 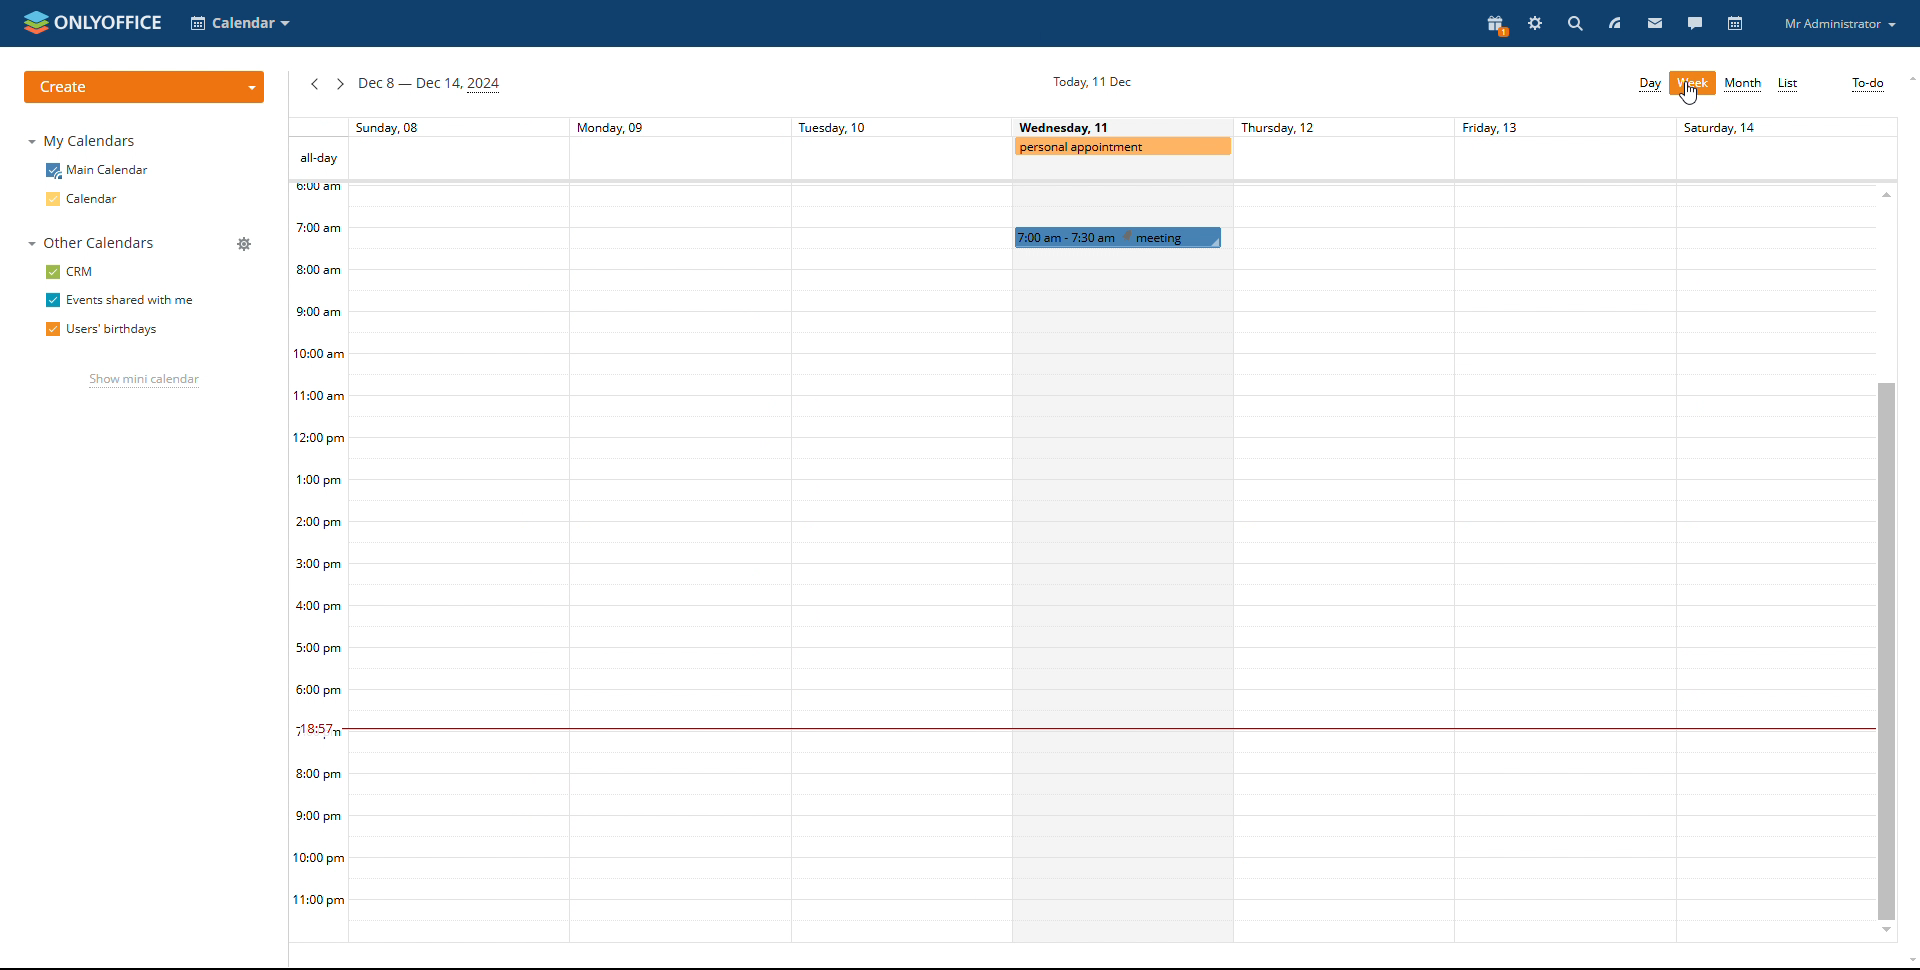 I want to click on feed, so click(x=1614, y=22).